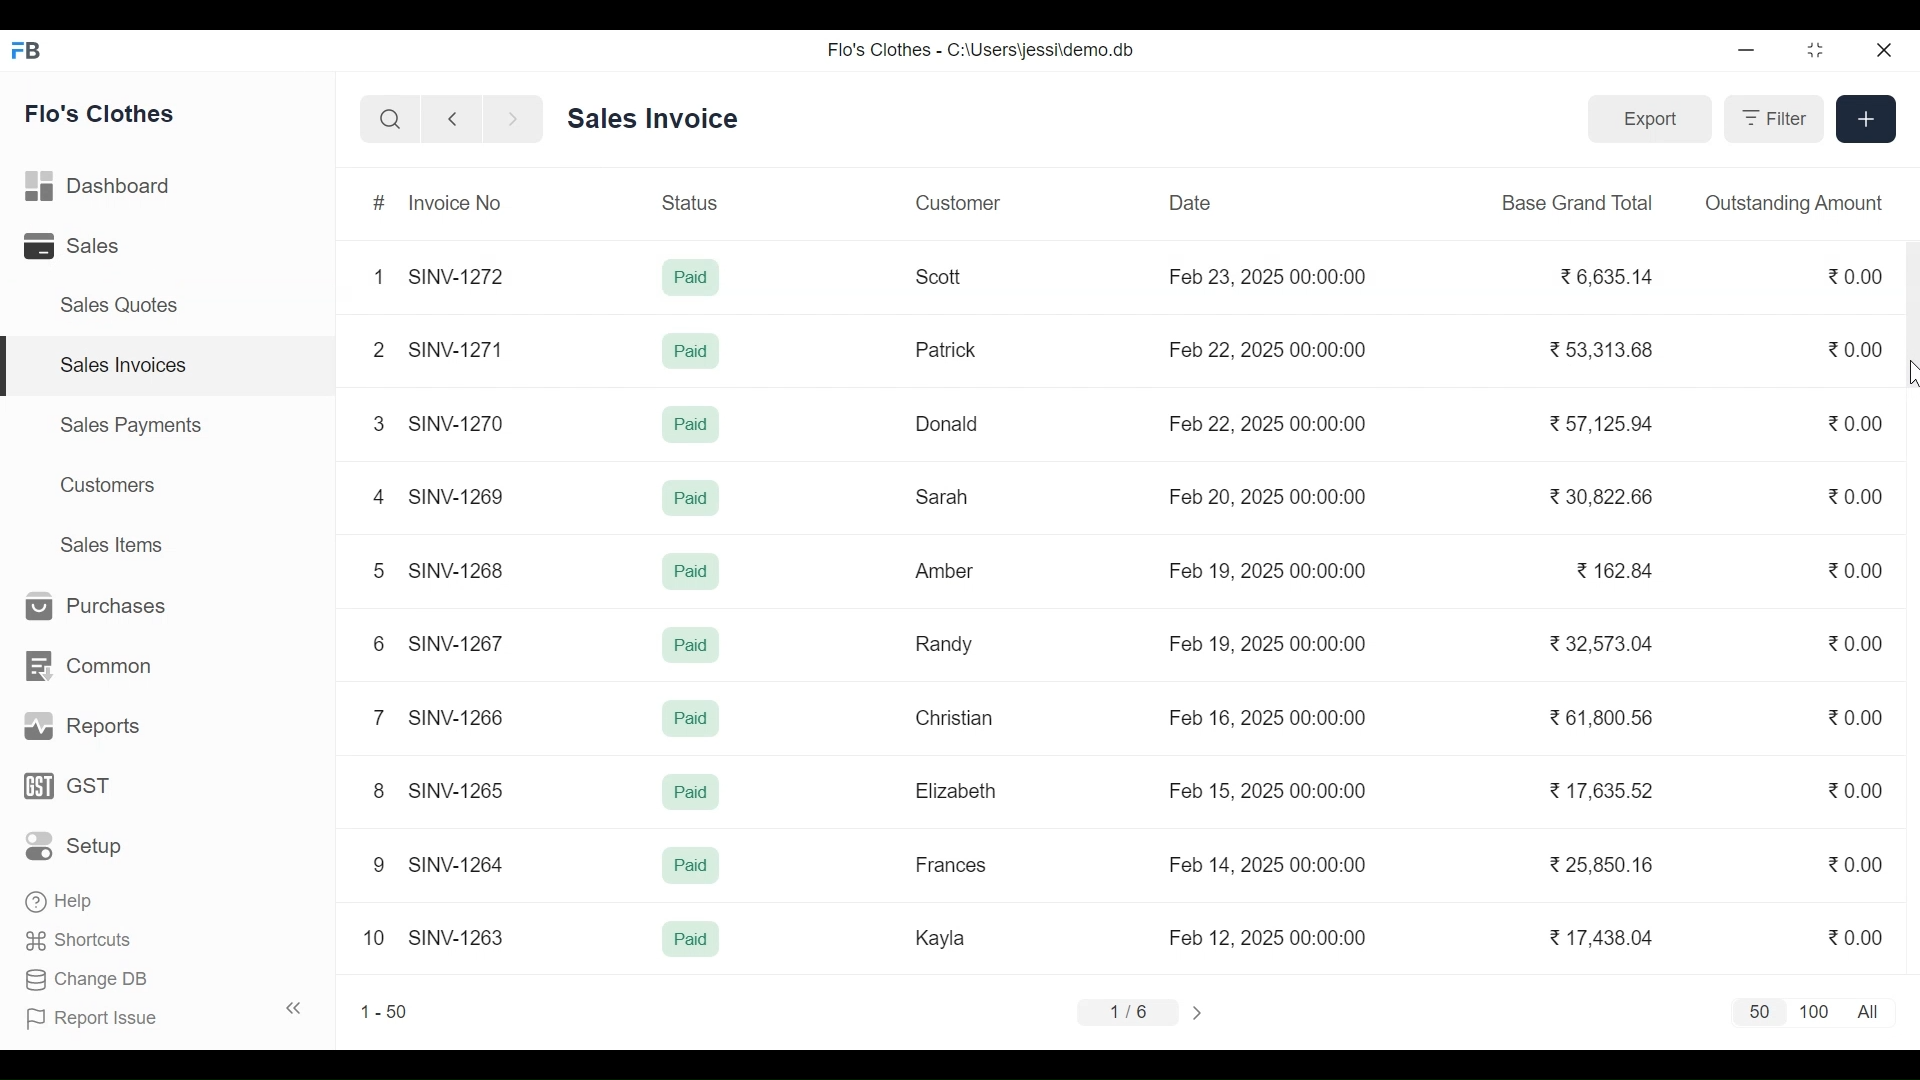 The width and height of the screenshot is (1920, 1080). I want to click on 4, so click(378, 496).